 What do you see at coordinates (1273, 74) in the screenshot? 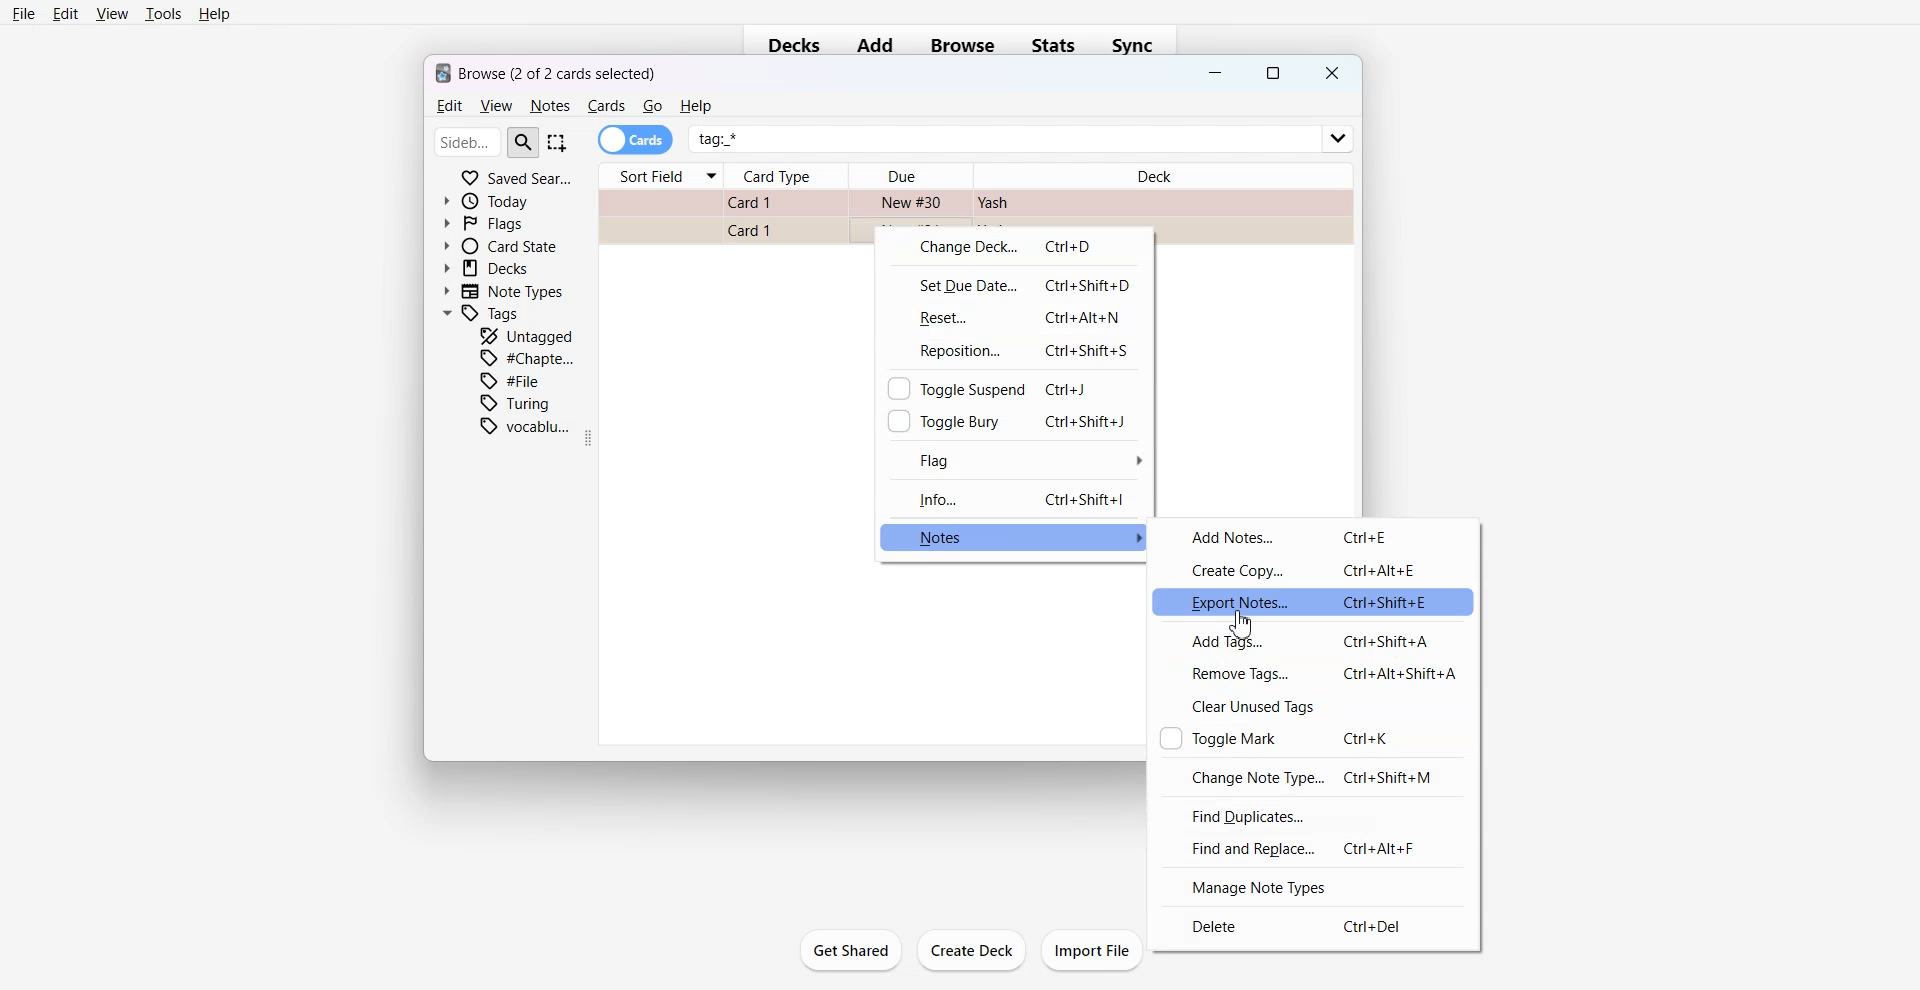
I see `Maximize` at bounding box center [1273, 74].